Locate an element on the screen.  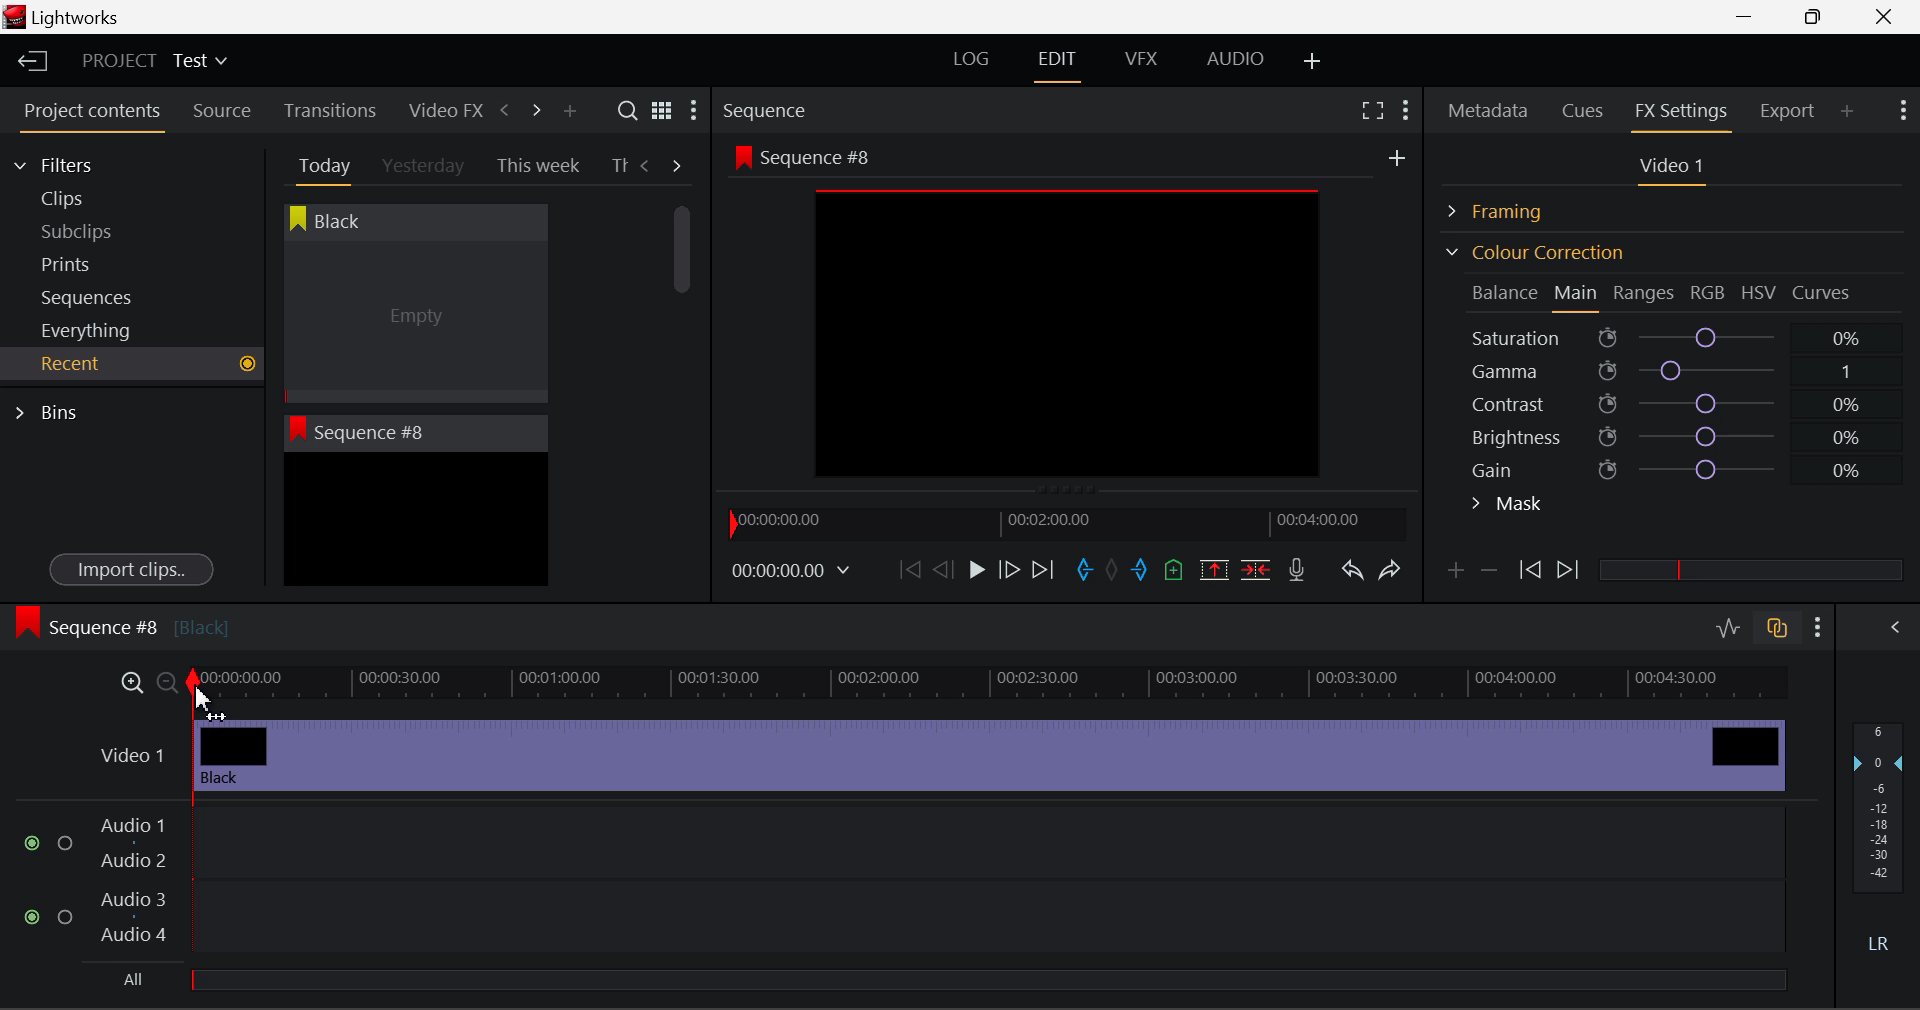
Video 1 Settings is located at coordinates (1675, 170).